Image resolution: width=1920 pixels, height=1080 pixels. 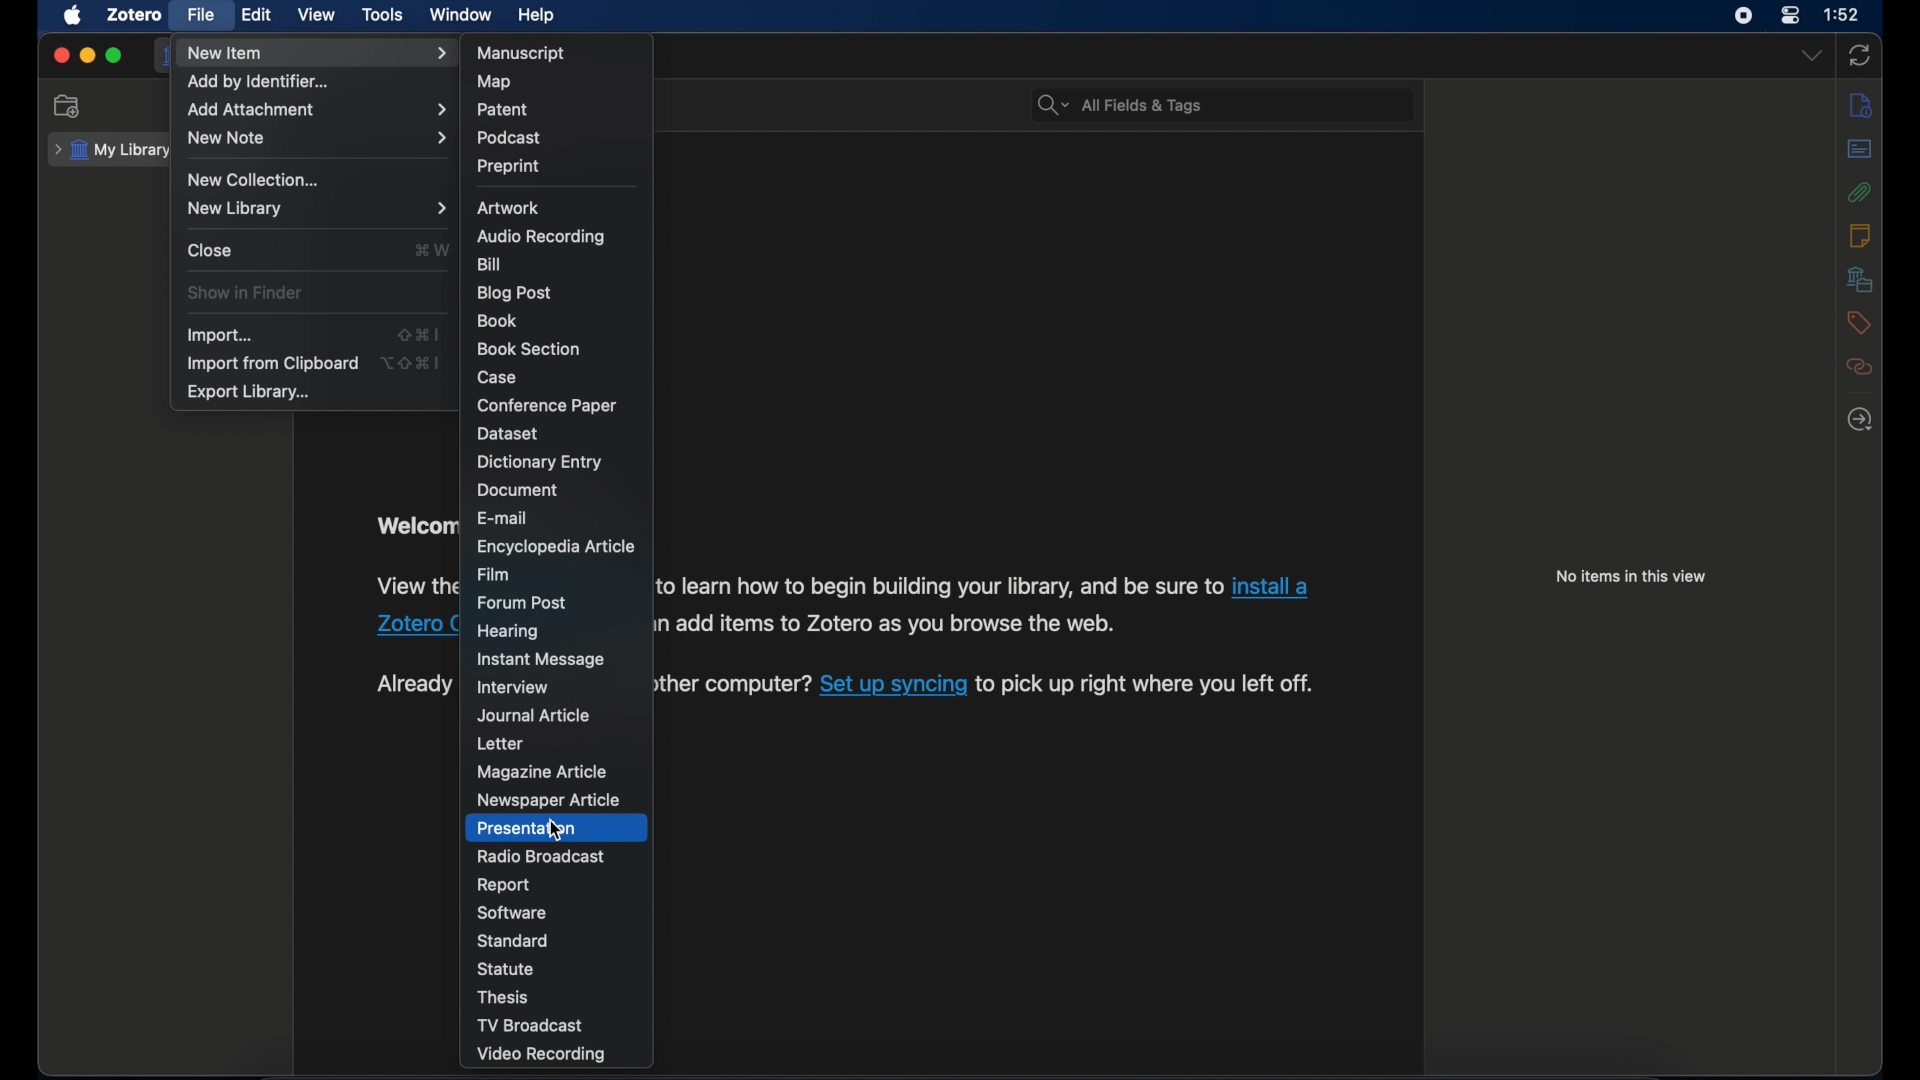 What do you see at coordinates (508, 968) in the screenshot?
I see `statue` at bounding box center [508, 968].